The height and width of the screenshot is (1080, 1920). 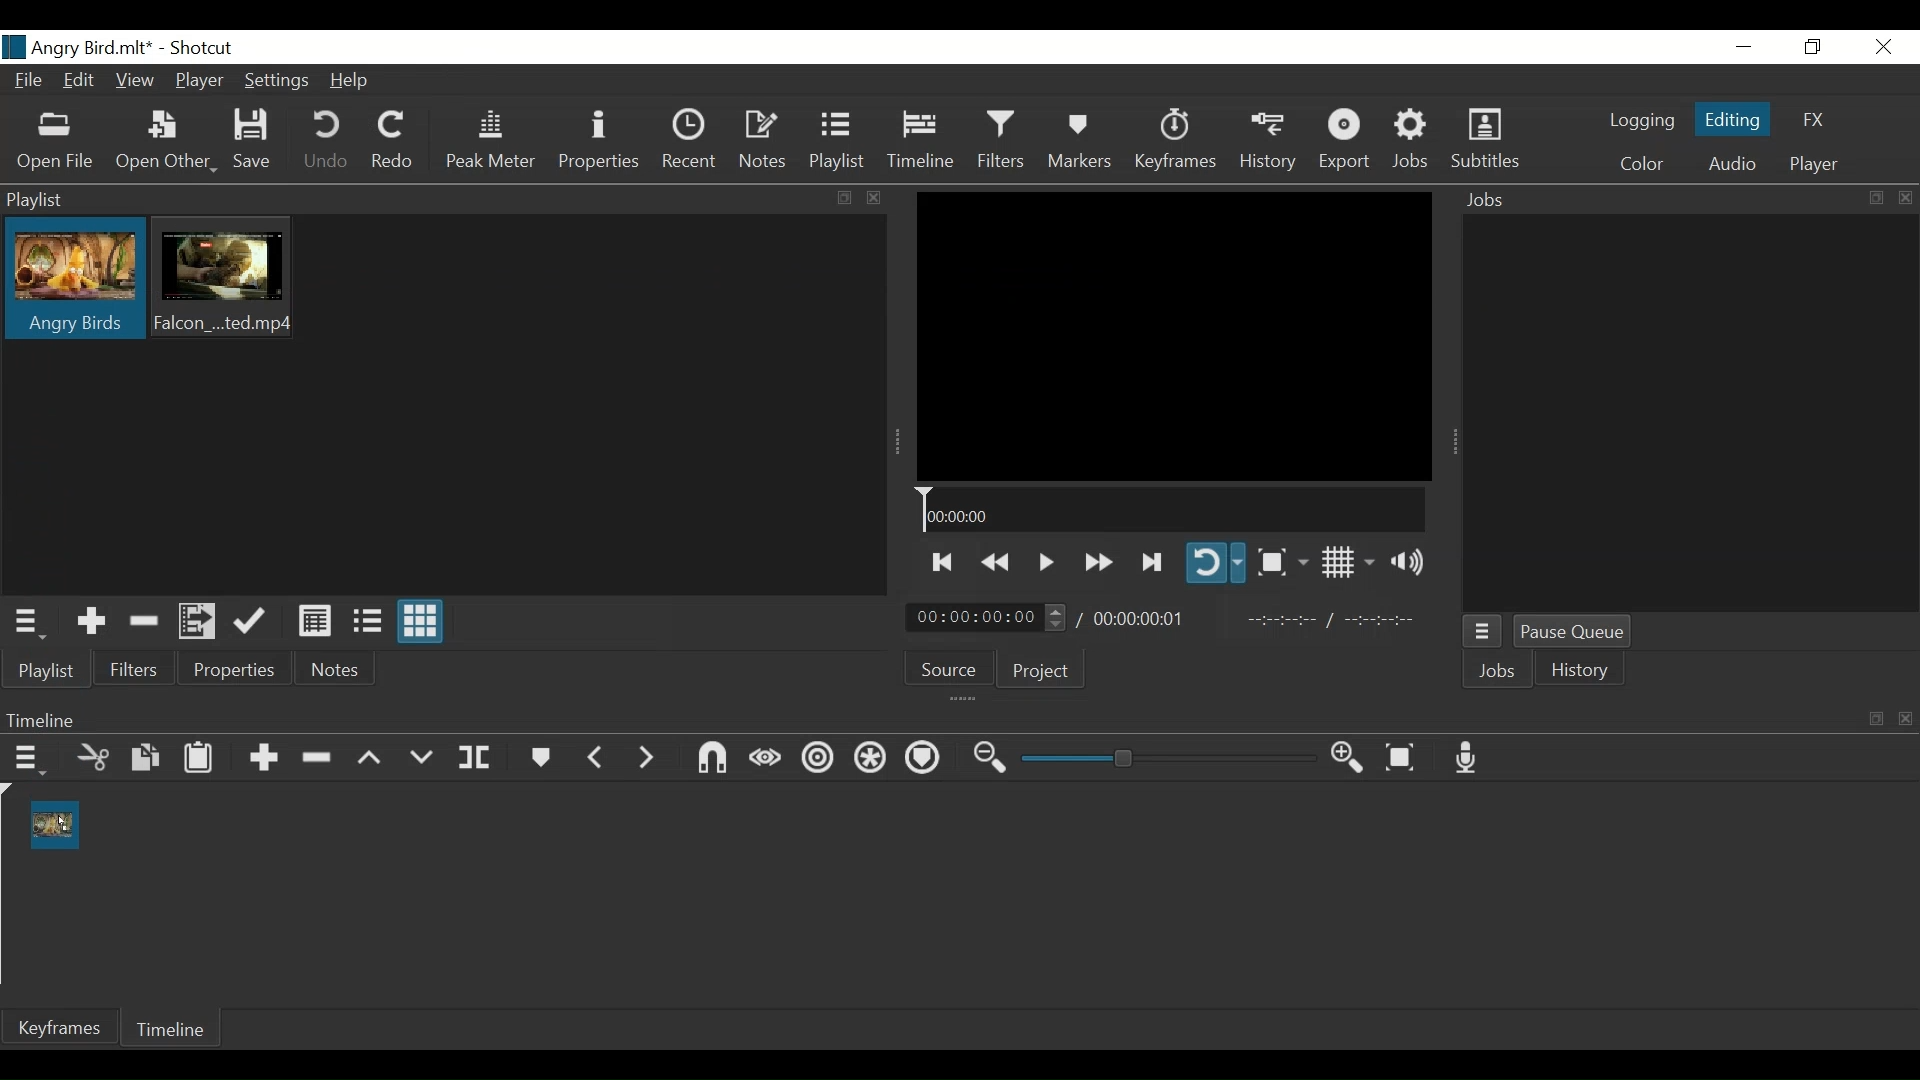 I want to click on Cut, so click(x=93, y=757).